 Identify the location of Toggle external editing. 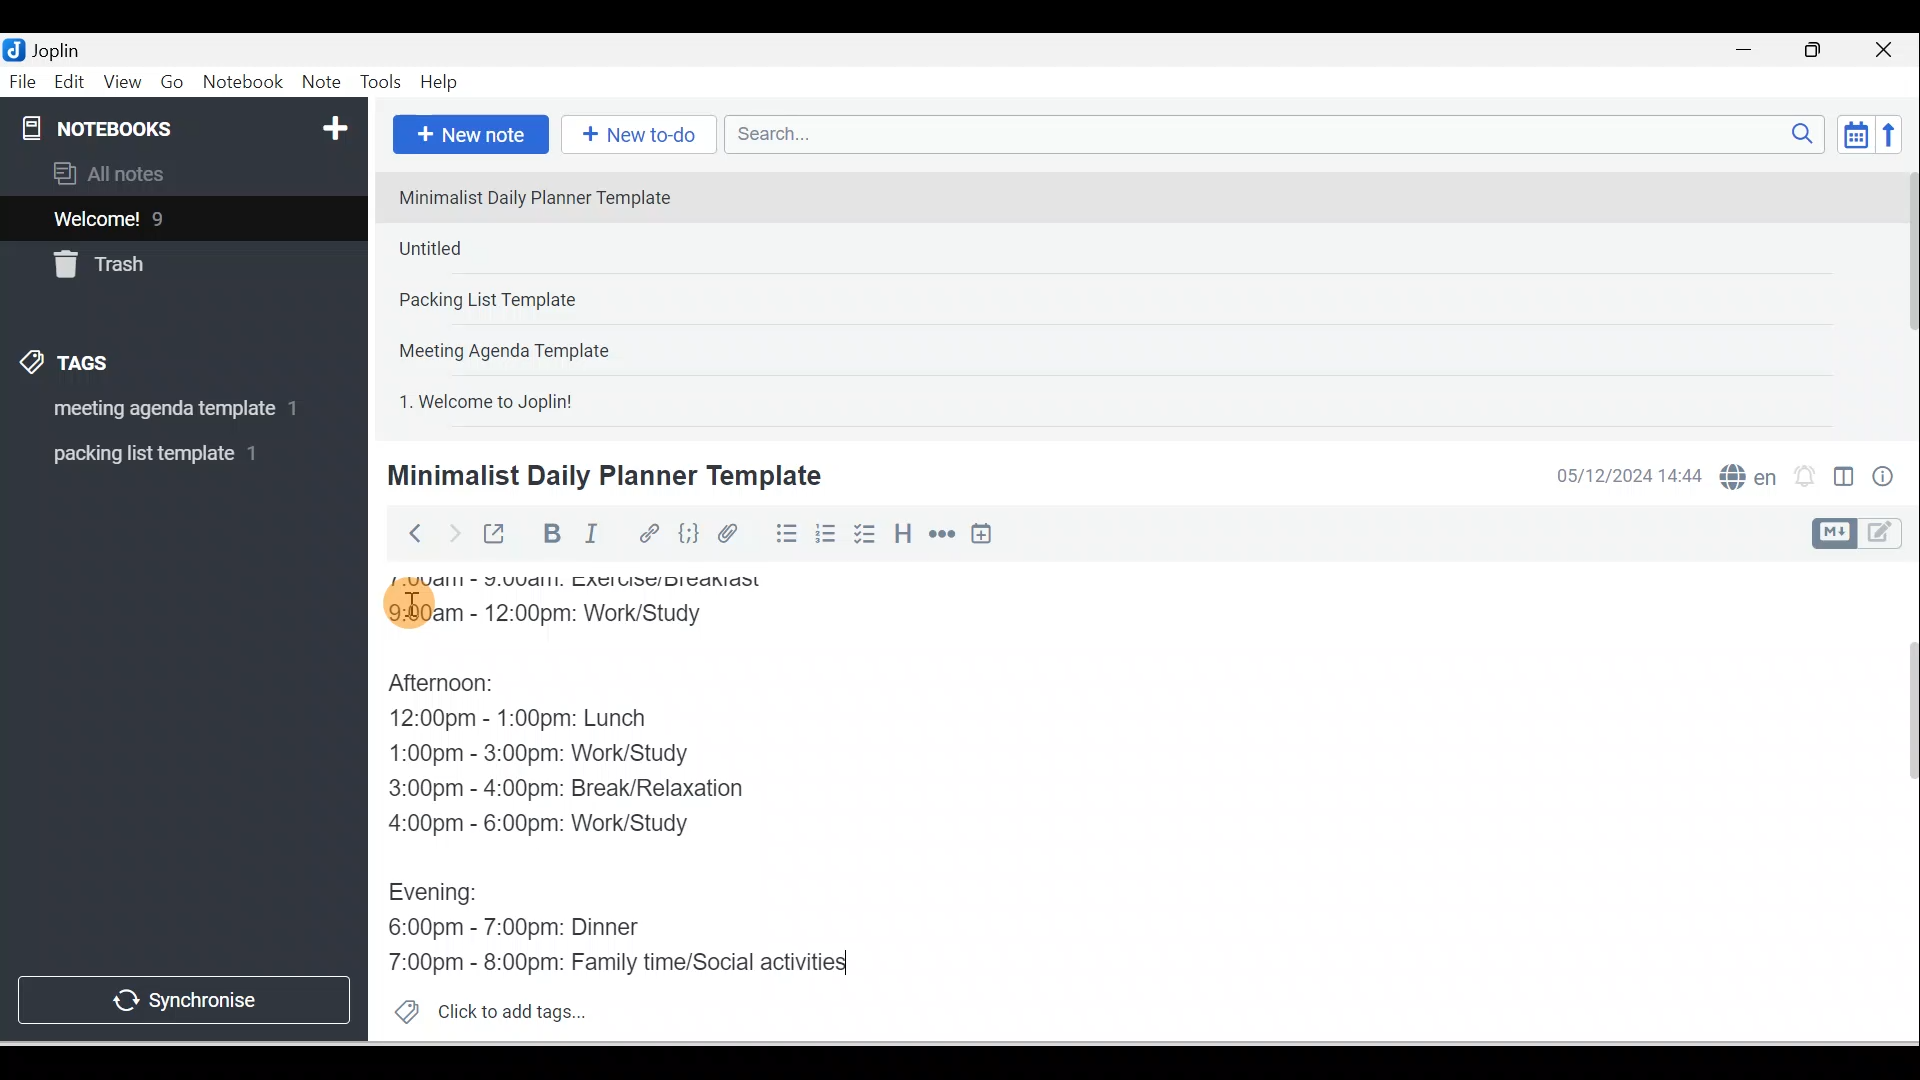
(497, 538).